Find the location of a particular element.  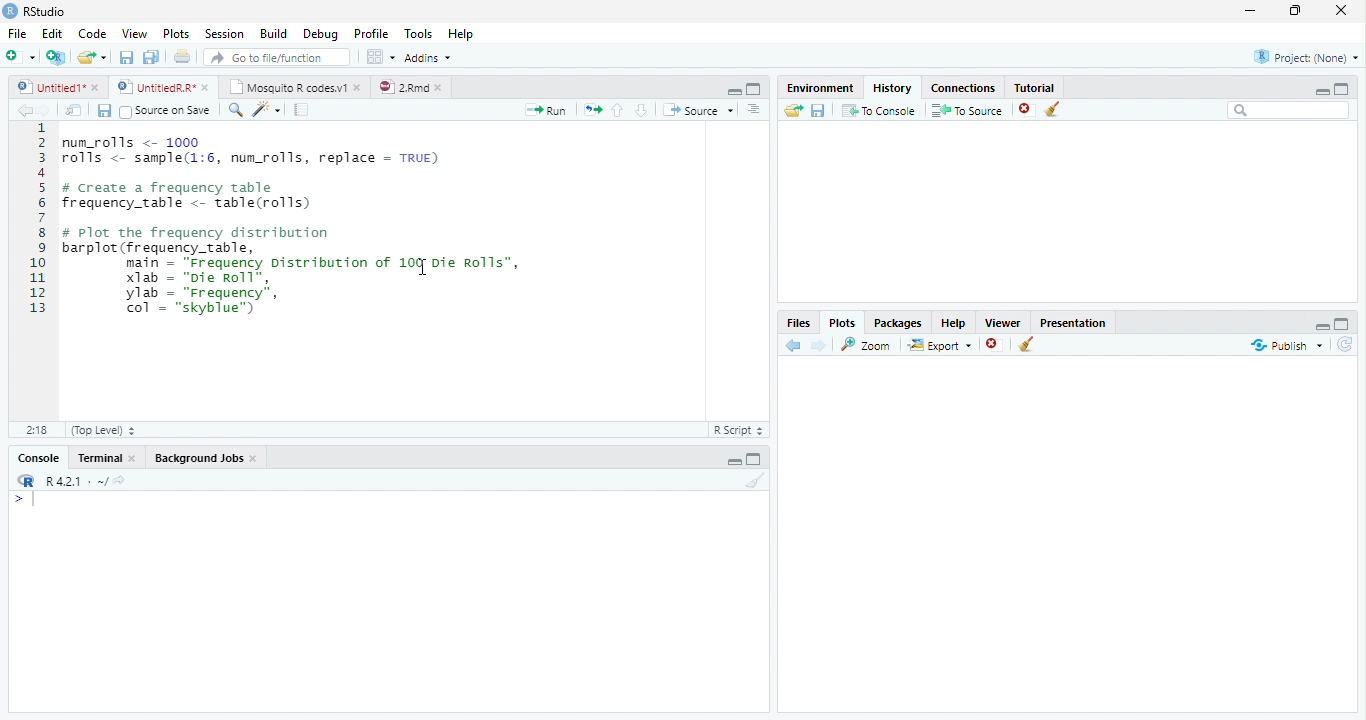

Compile Report is located at coordinates (303, 109).